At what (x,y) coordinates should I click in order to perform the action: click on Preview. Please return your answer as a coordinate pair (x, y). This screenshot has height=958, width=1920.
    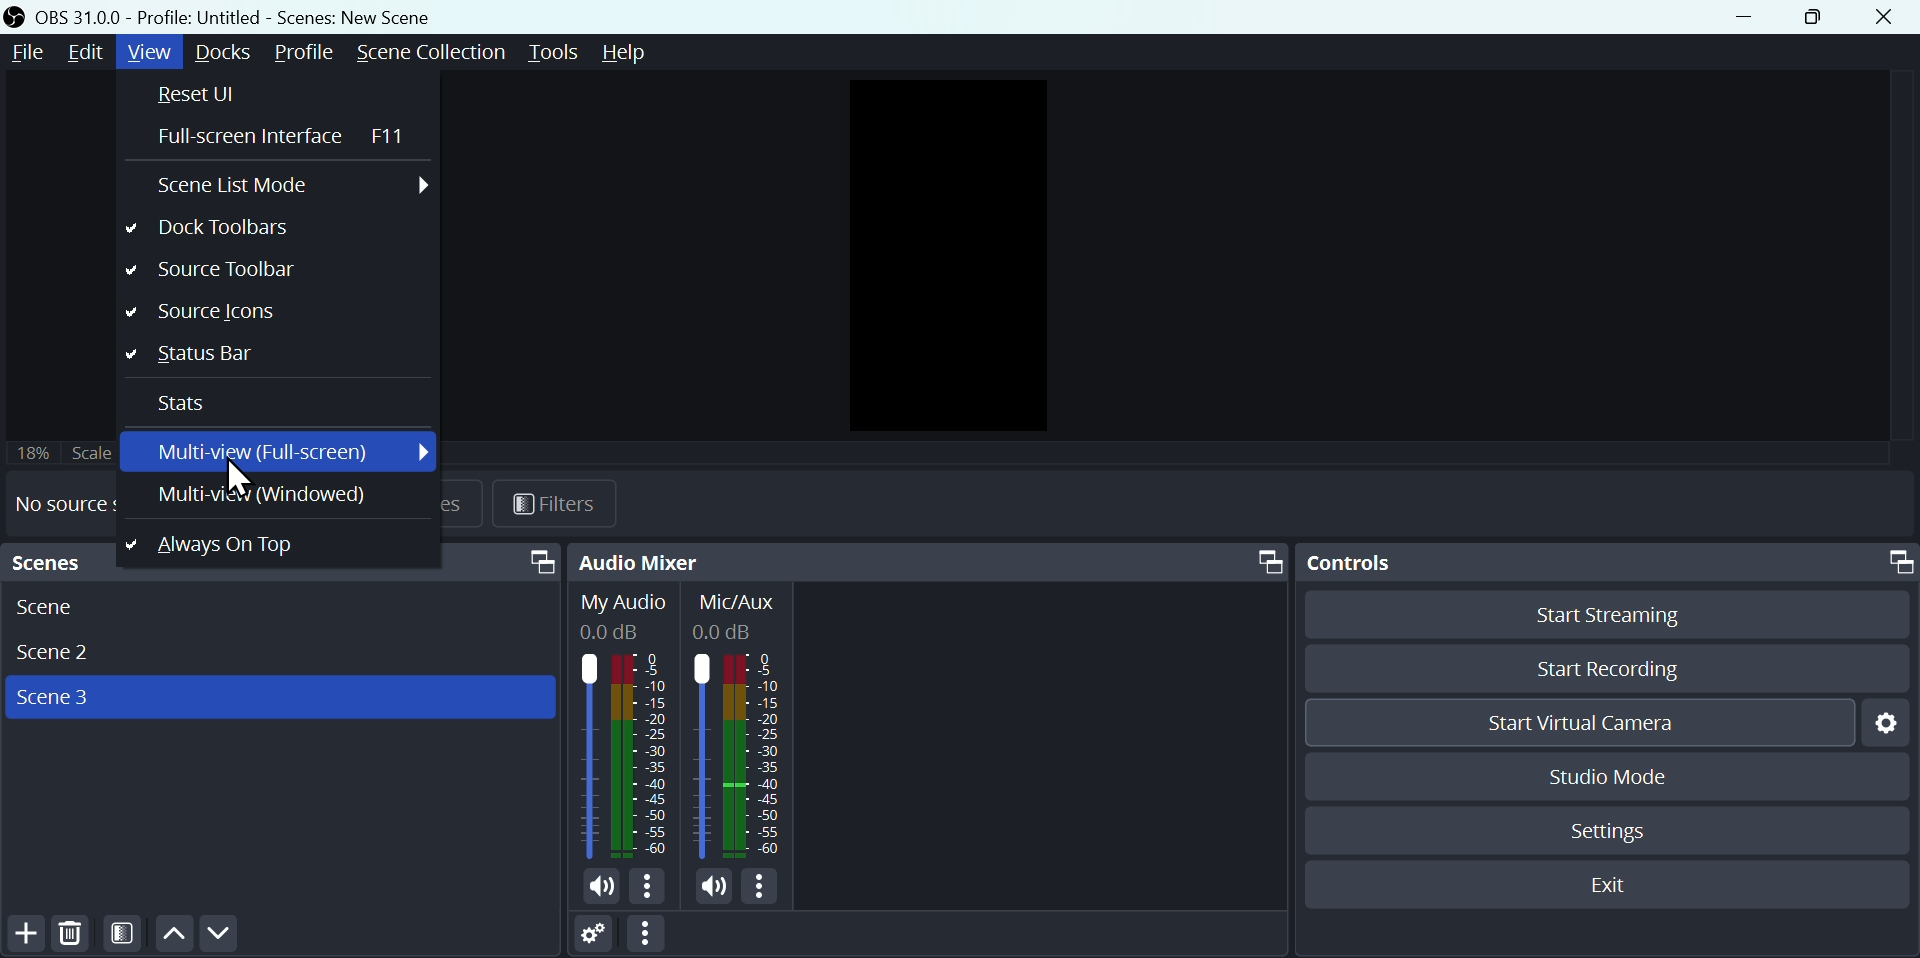
    Looking at the image, I should click on (945, 257).